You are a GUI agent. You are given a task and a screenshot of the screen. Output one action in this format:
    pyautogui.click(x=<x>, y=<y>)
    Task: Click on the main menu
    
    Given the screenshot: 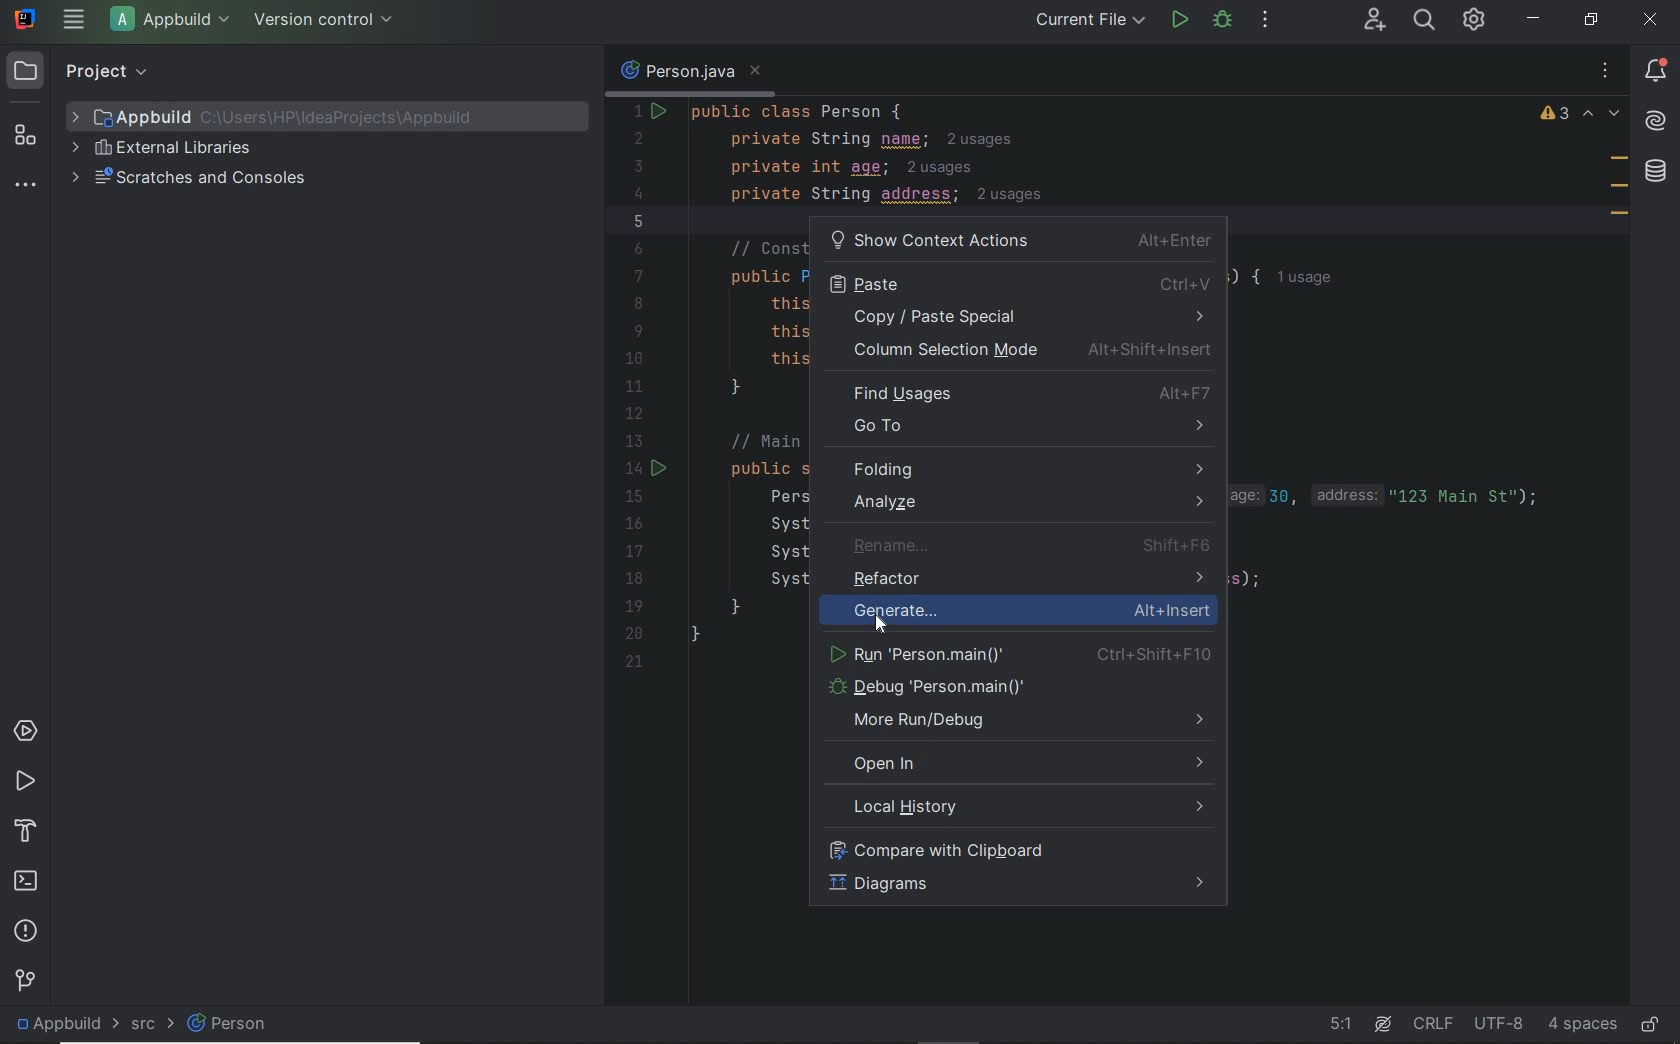 What is the action you would take?
    pyautogui.click(x=72, y=20)
    